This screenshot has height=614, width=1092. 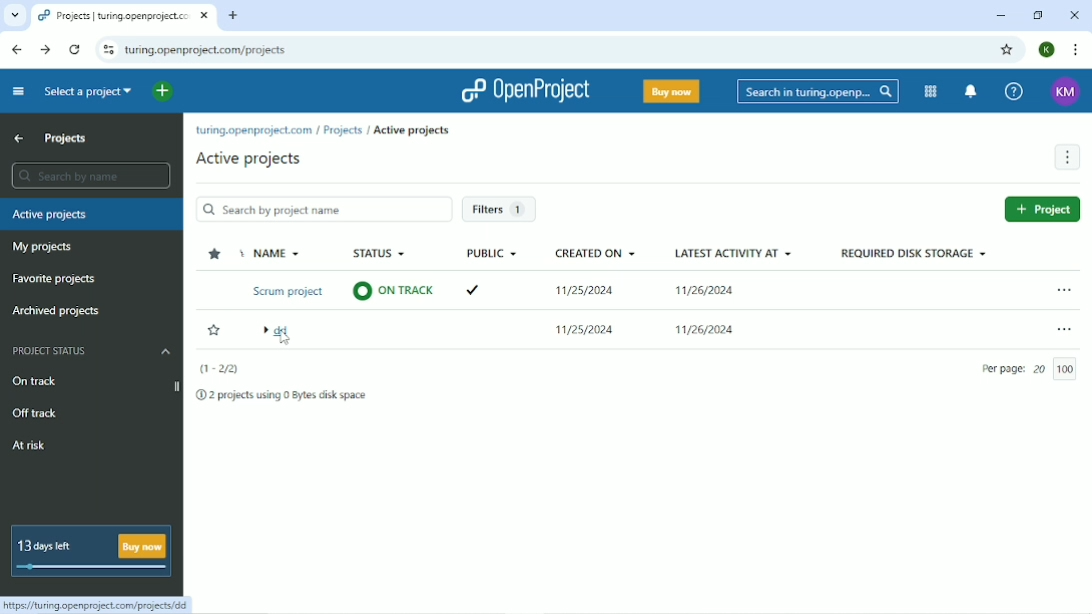 What do you see at coordinates (235, 16) in the screenshot?
I see `New tab` at bounding box center [235, 16].